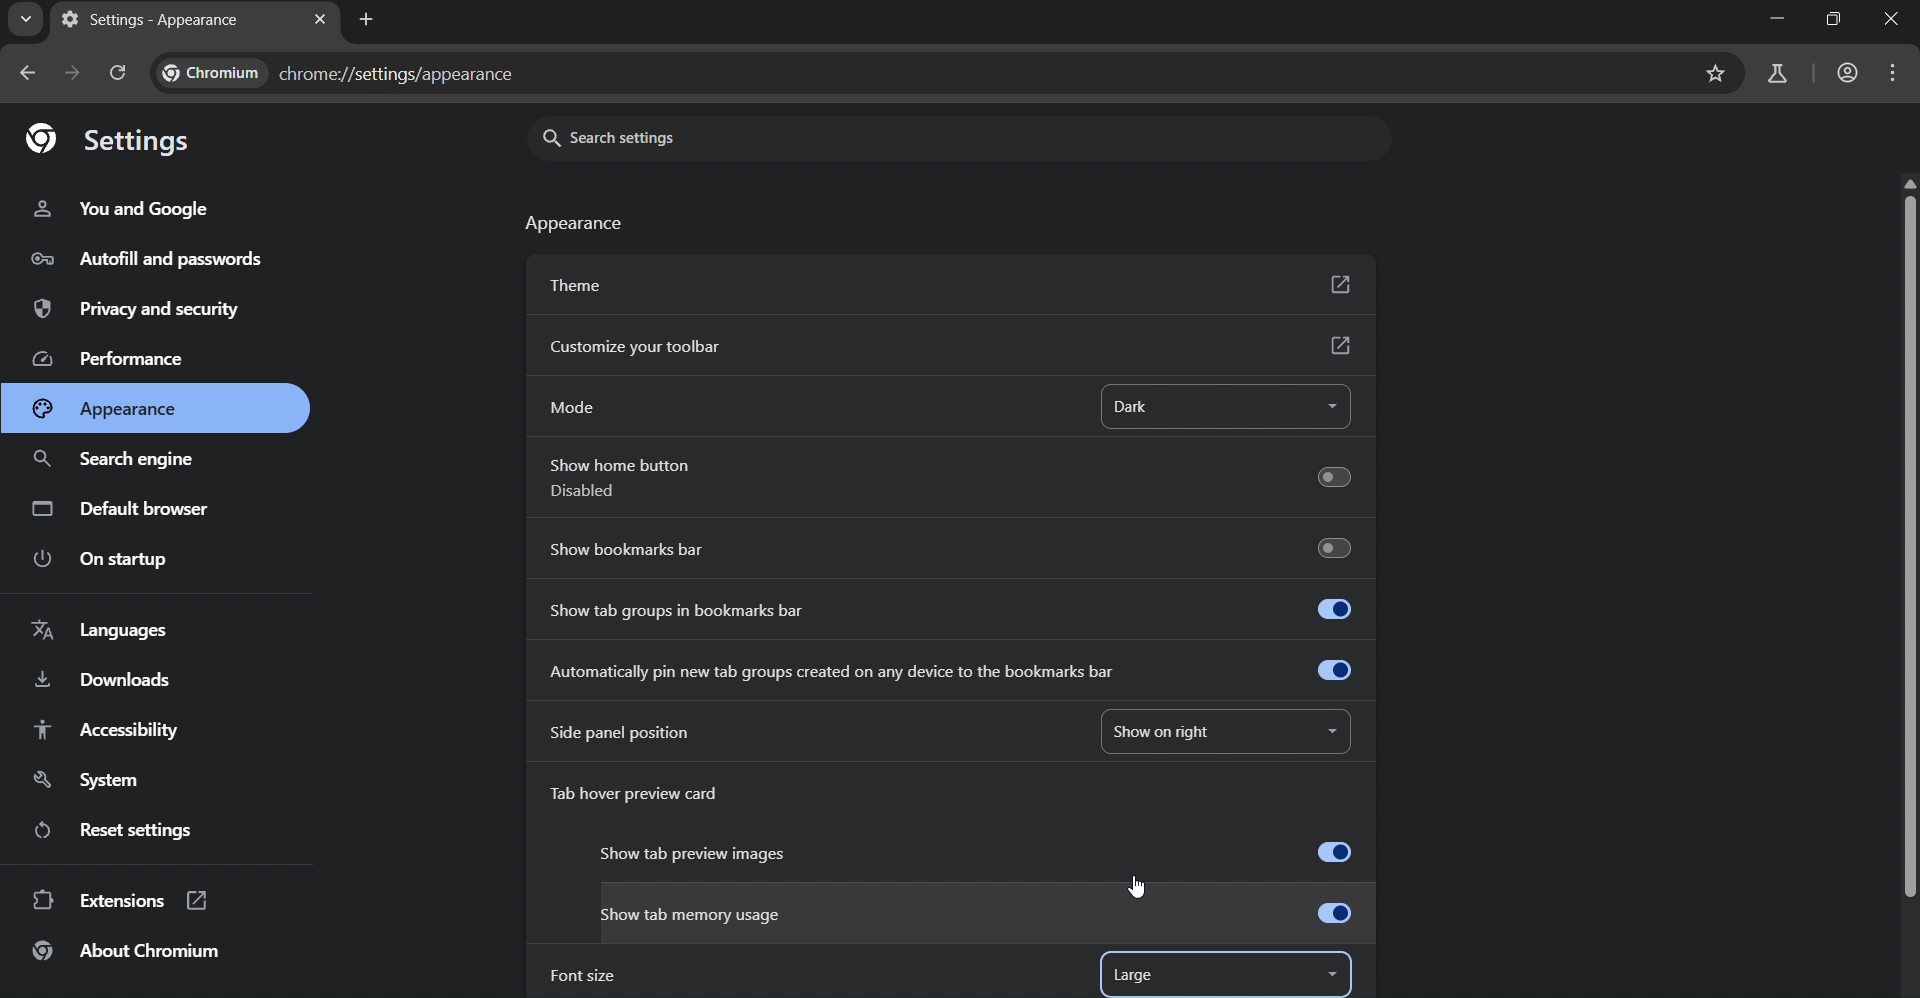  I want to click on languages, so click(108, 628).